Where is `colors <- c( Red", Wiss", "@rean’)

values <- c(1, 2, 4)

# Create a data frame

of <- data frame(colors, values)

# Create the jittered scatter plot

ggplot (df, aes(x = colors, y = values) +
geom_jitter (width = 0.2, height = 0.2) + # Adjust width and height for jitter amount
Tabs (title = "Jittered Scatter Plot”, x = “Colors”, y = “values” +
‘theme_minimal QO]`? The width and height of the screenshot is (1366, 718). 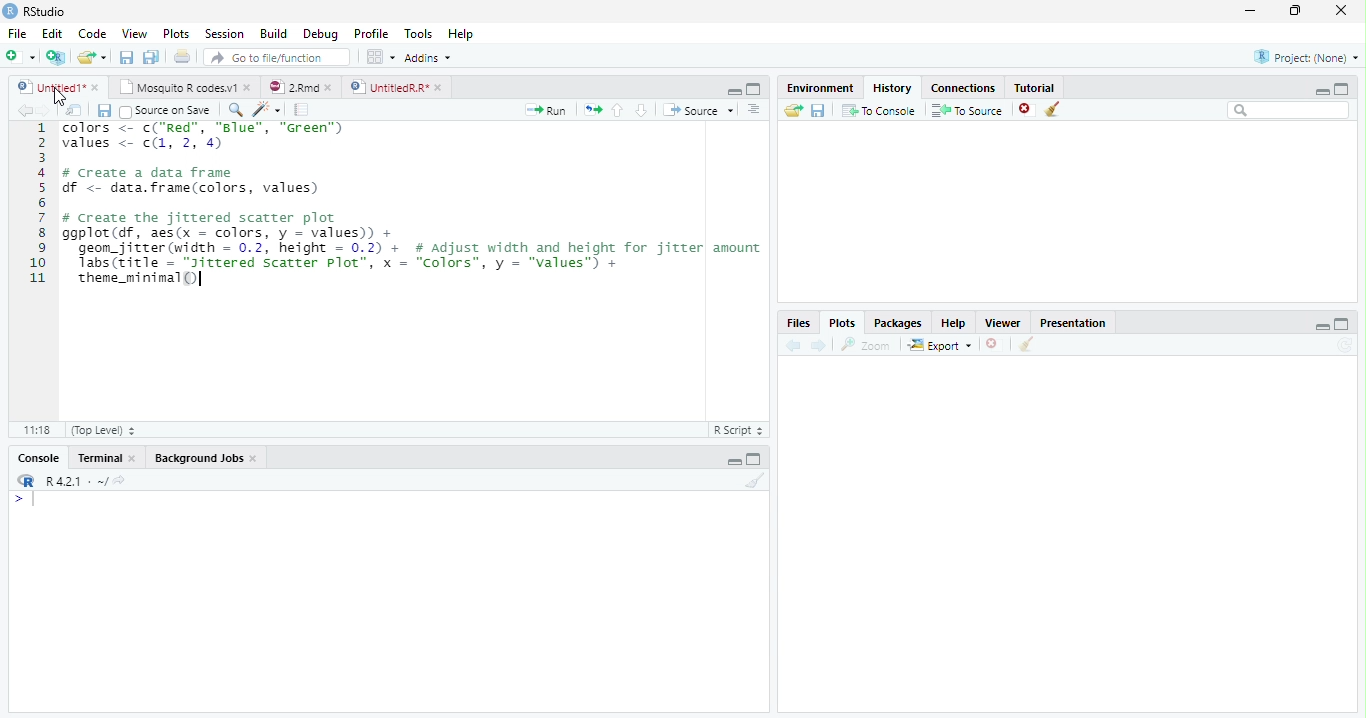 colors <- c( Red", Wiss", "@rean’)

values <- c(1, 2, 4)

# Create a data frame

of <- data frame(colors, values)

# Create the jittered scatter plot

ggplot (df, aes(x = colors, y = values) +
geom_jitter (width = 0.2, height = 0.2) + # Adjust width and height for jitter amount
Tabs (title = "Jittered Scatter Plot”, x = “Colors”, y = “values” +
‘theme_minimal QO] is located at coordinates (413, 206).